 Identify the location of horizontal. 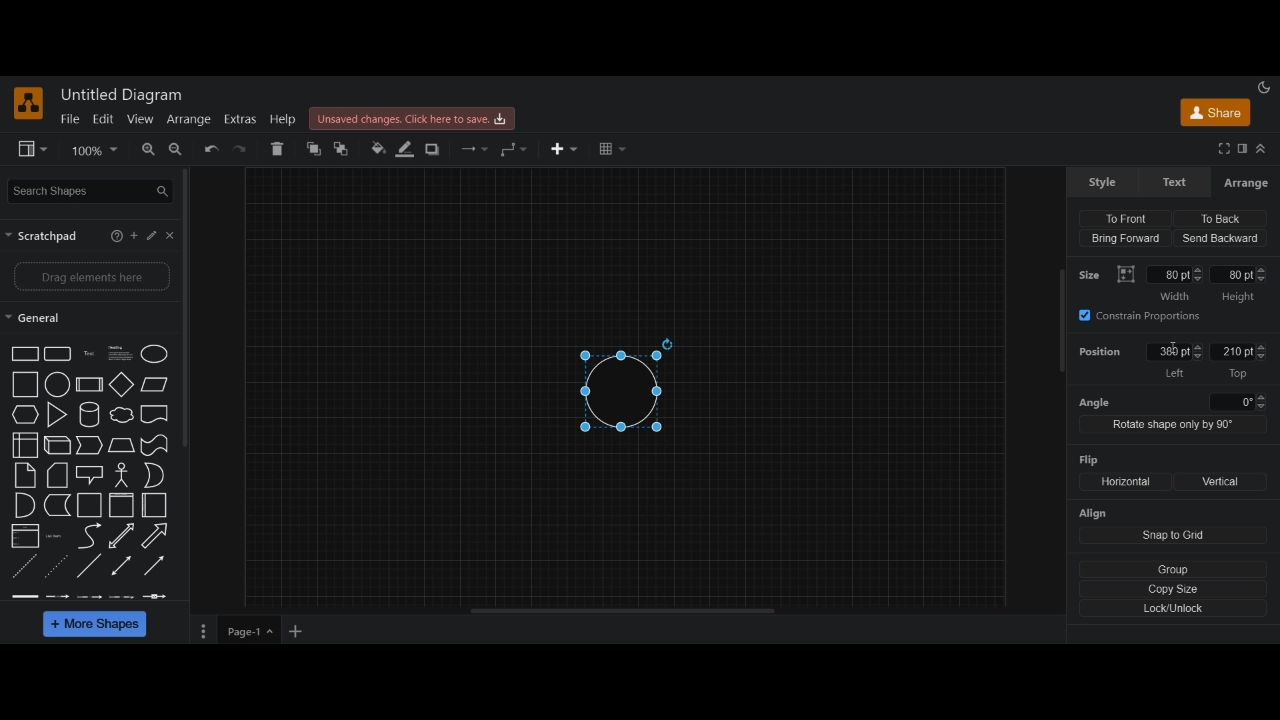
(1123, 482).